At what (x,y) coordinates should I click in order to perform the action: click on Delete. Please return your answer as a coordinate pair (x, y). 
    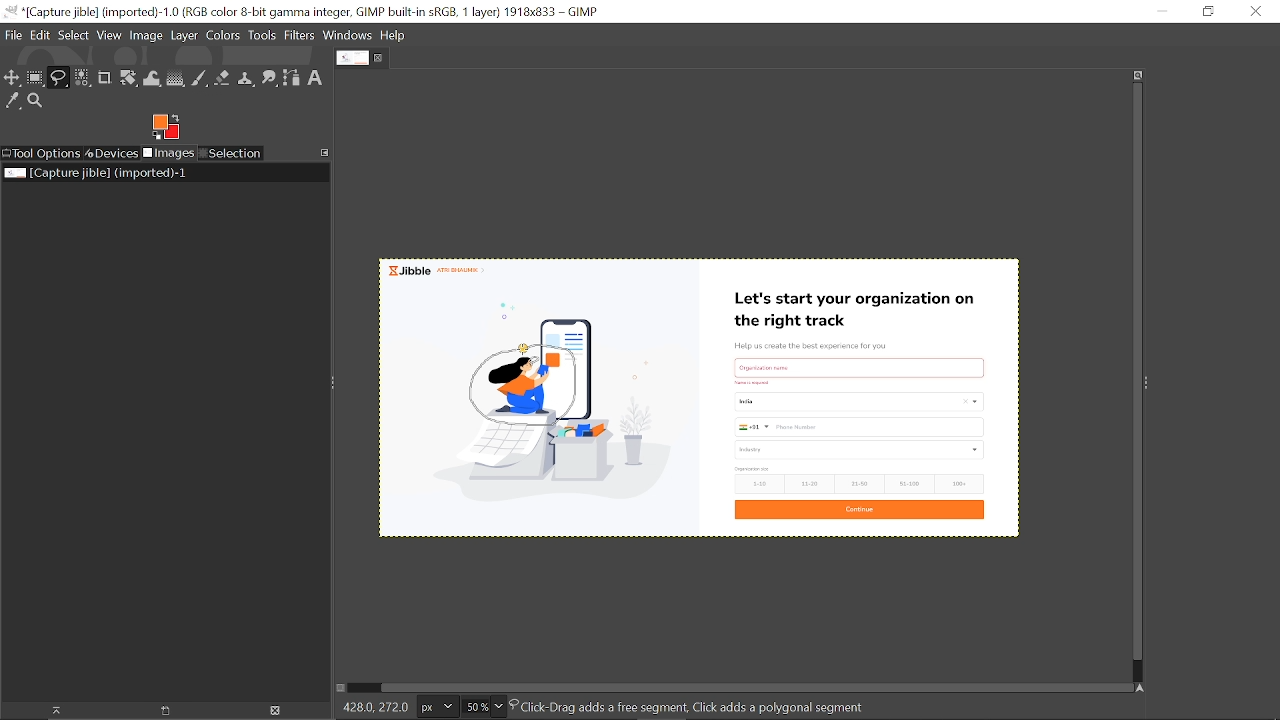
    Looking at the image, I should click on (274, 711).